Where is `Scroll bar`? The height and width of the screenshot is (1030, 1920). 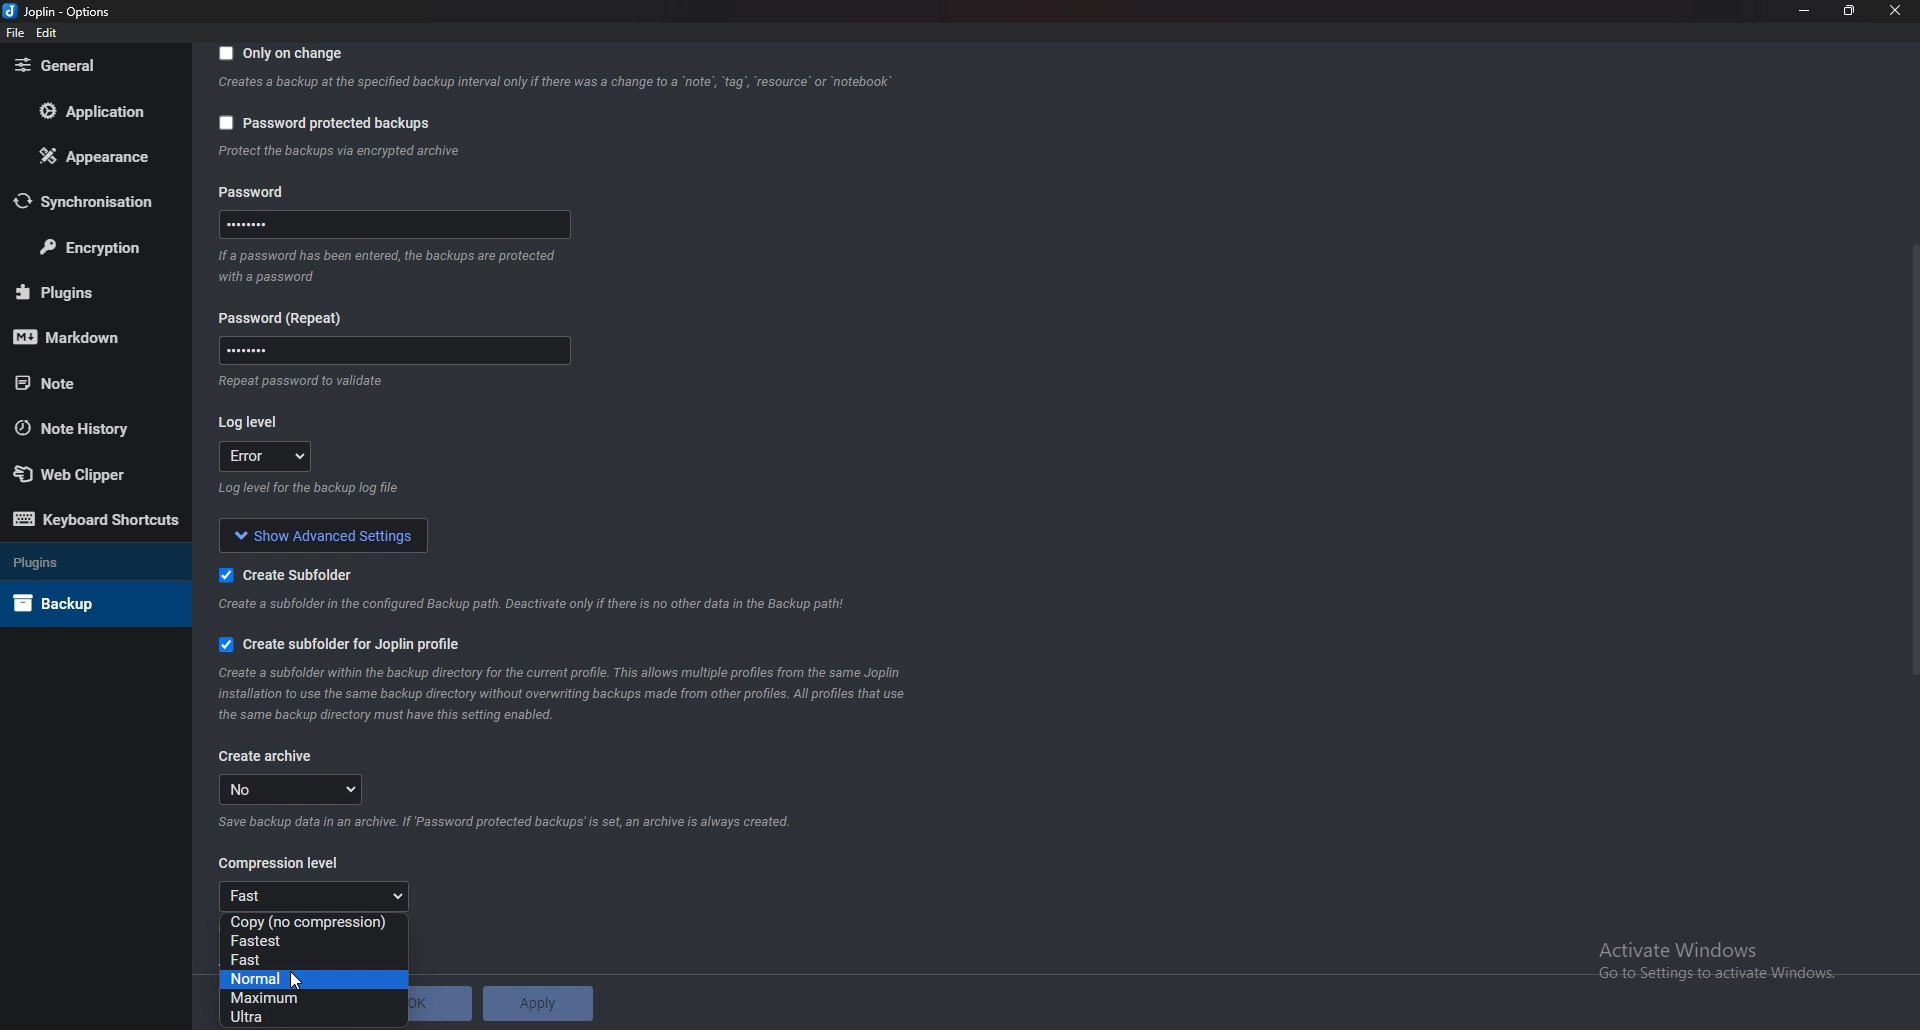
Scroll bar is located at coordinates (1914, 459).